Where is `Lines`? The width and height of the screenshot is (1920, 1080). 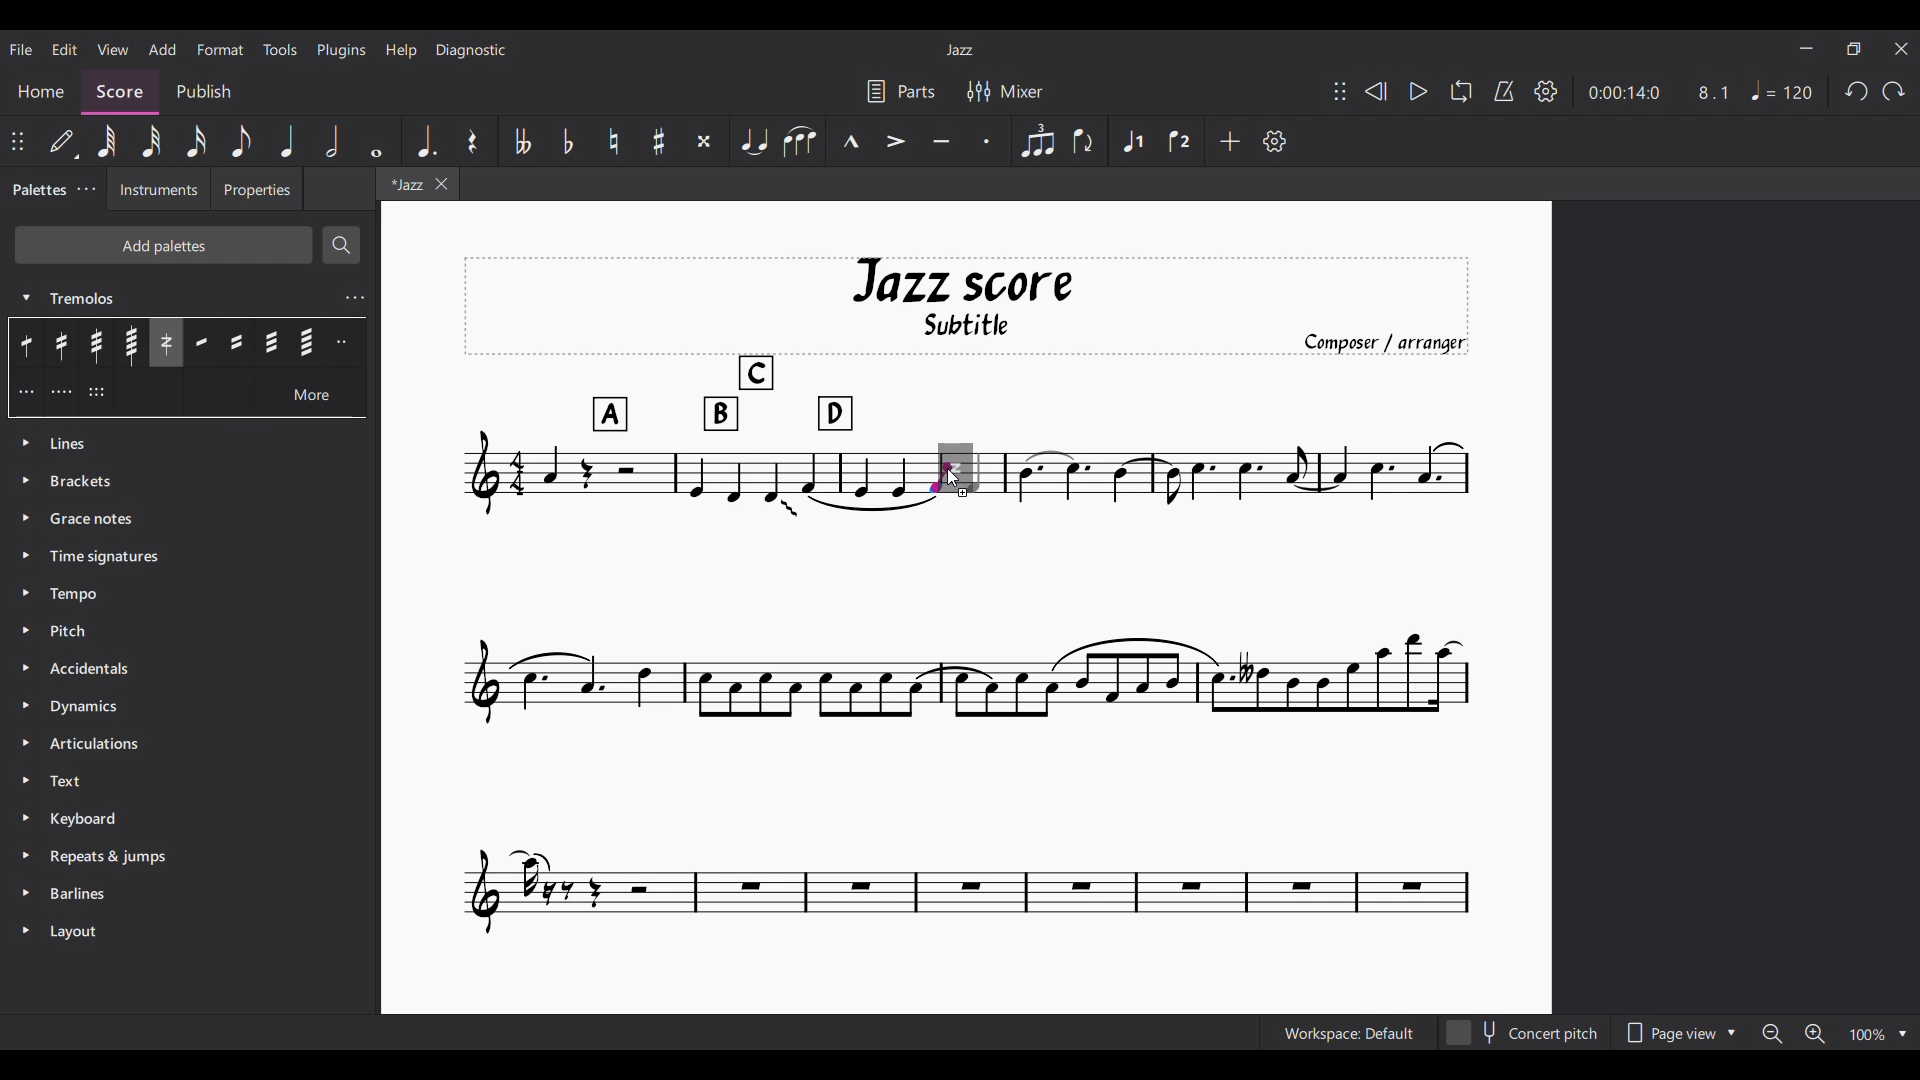
Lines is located at coordinates (192, 443).